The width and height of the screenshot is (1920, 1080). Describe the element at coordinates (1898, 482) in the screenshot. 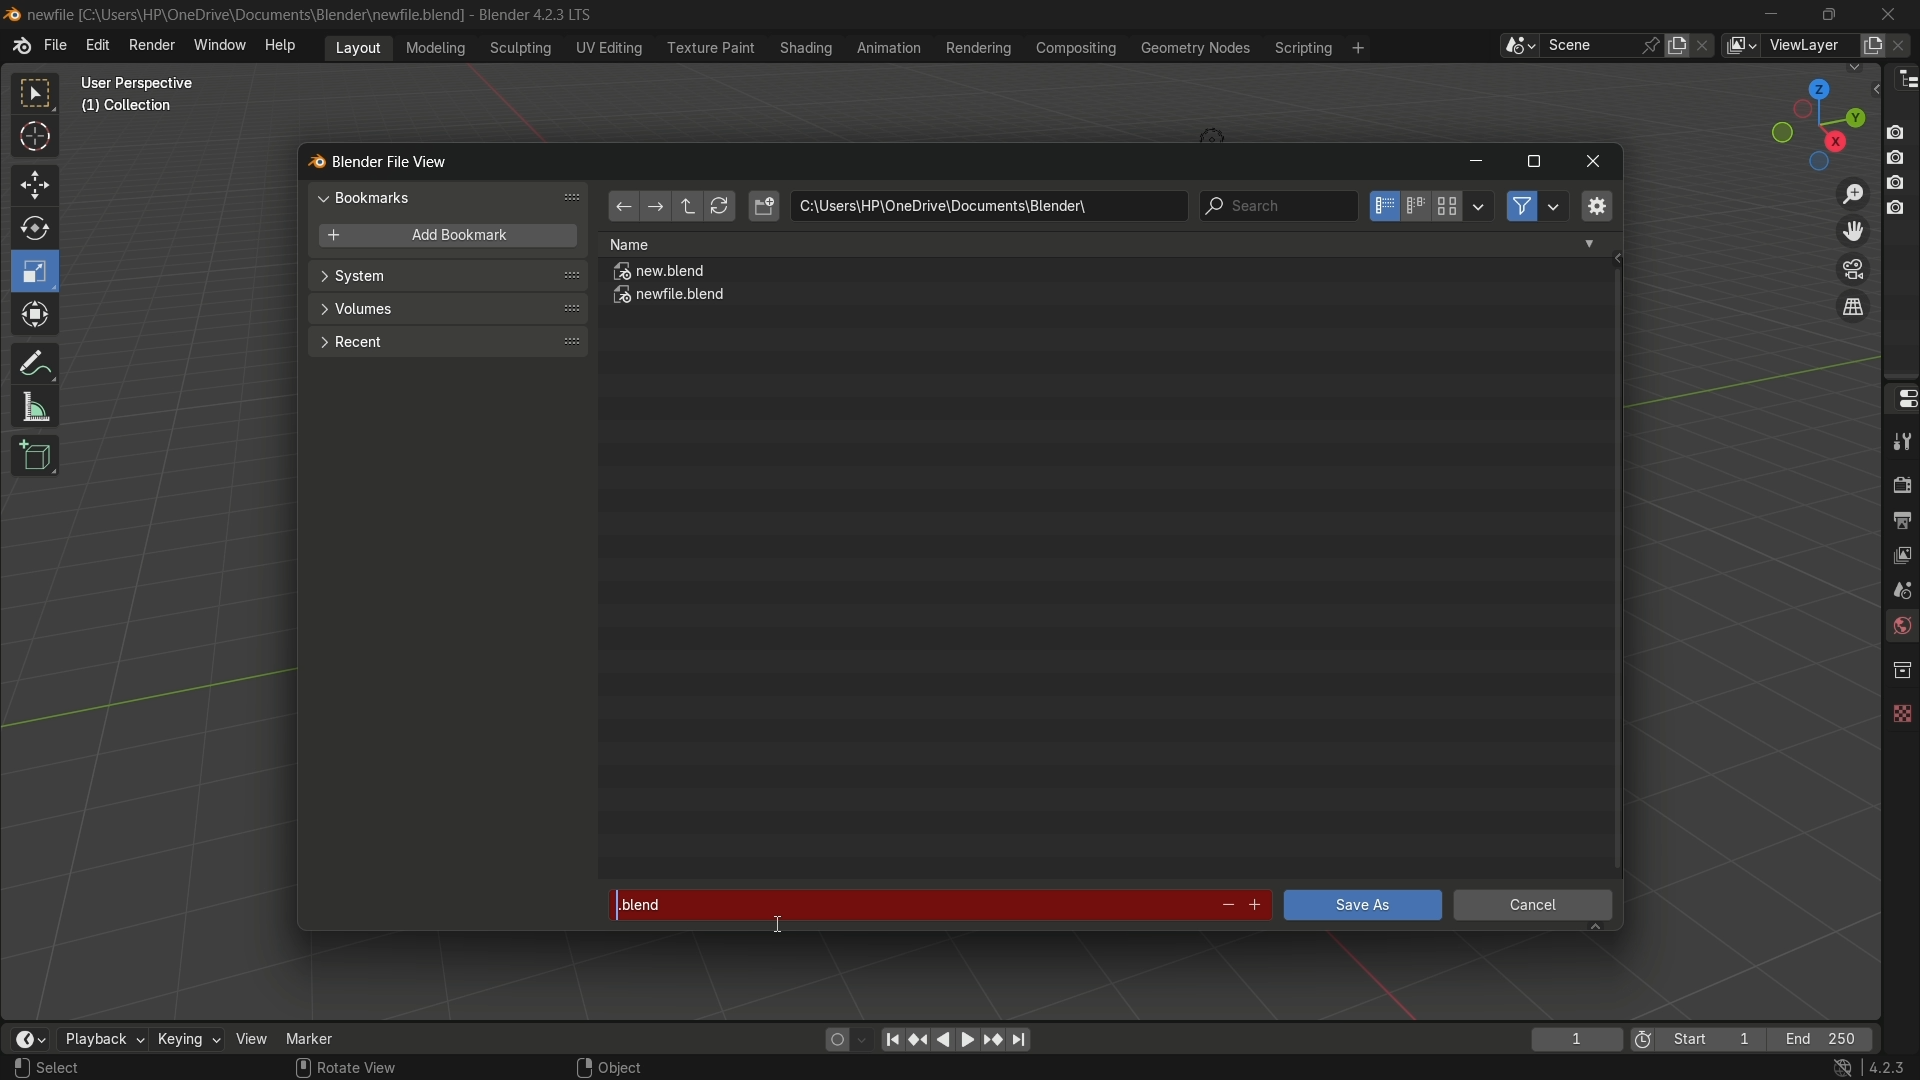

I see `render` at that location.